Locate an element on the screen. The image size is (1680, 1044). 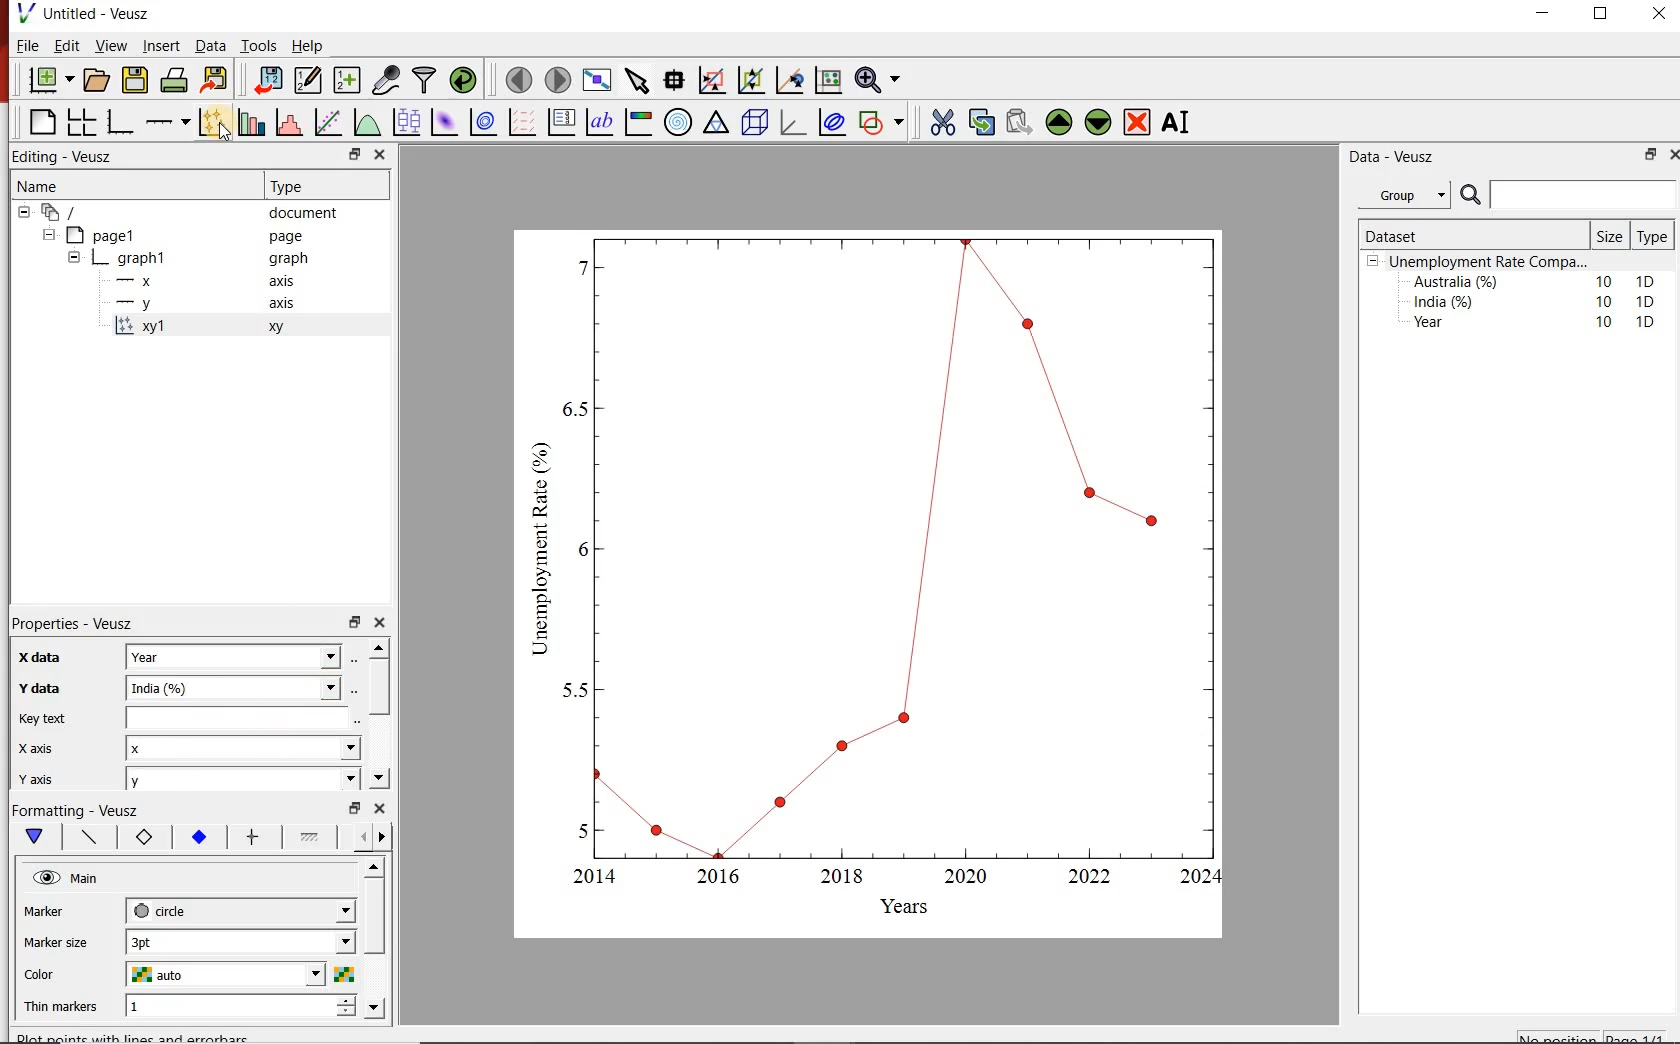
plot key is located at coordinates (560, 123).